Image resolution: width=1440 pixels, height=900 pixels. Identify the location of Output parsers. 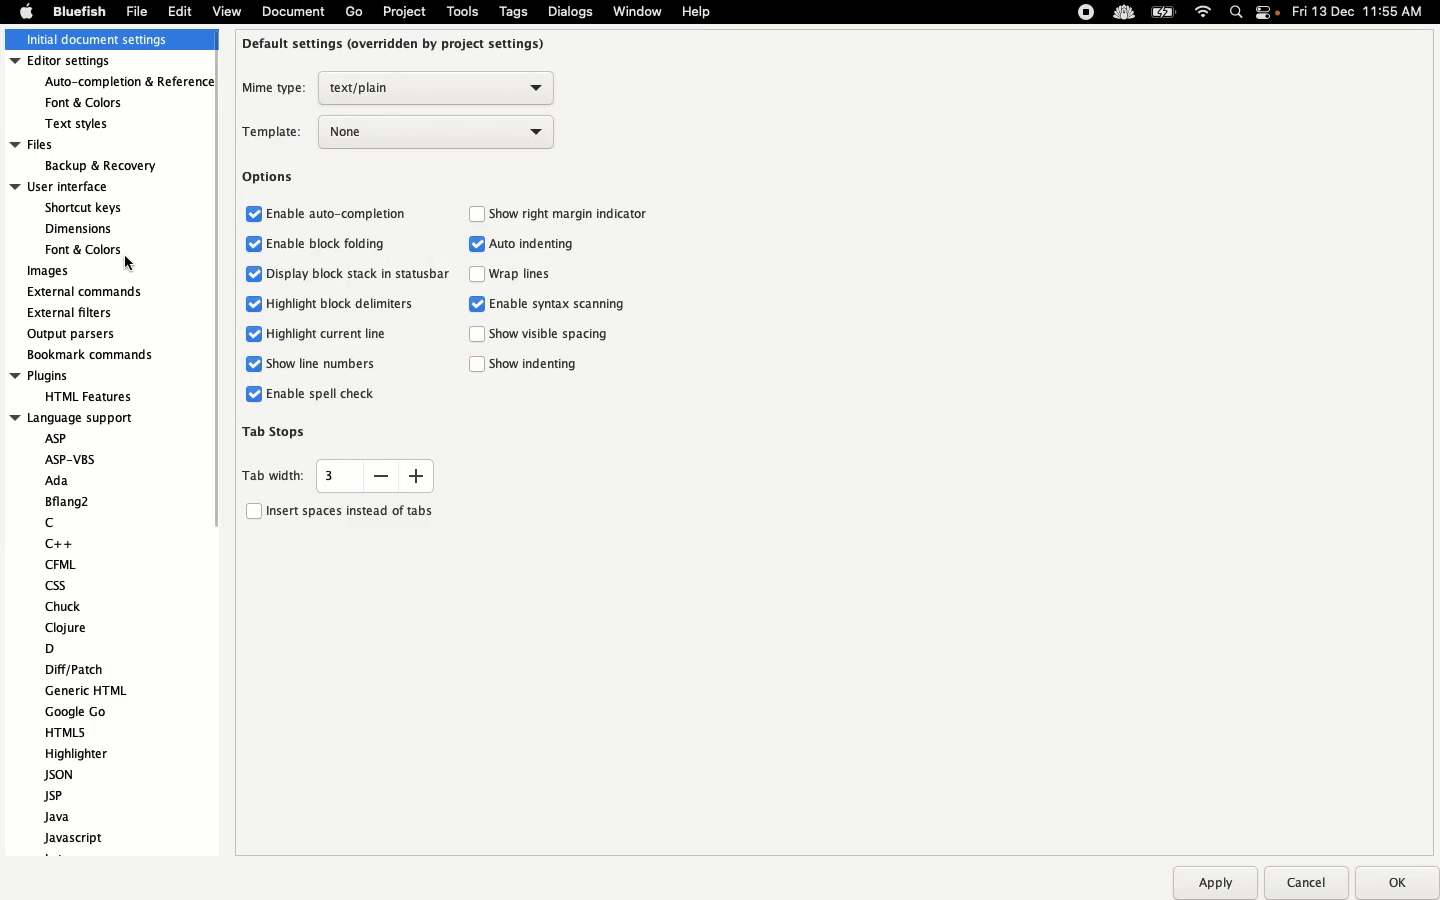
(76, 334).